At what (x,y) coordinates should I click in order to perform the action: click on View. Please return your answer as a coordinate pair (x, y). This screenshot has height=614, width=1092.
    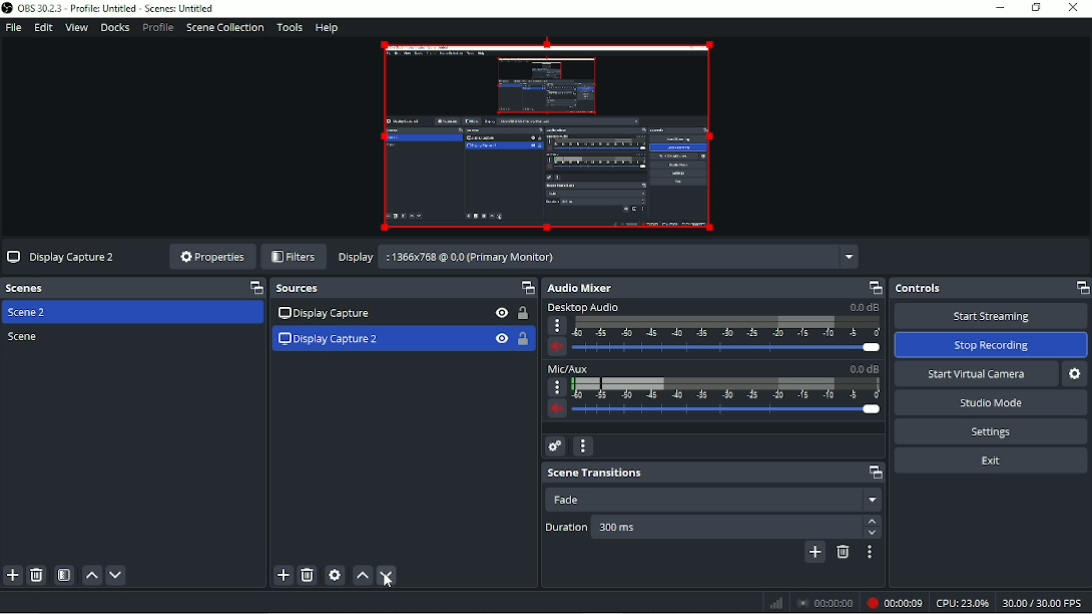
    Looking at the image, I should click on (77, 29).